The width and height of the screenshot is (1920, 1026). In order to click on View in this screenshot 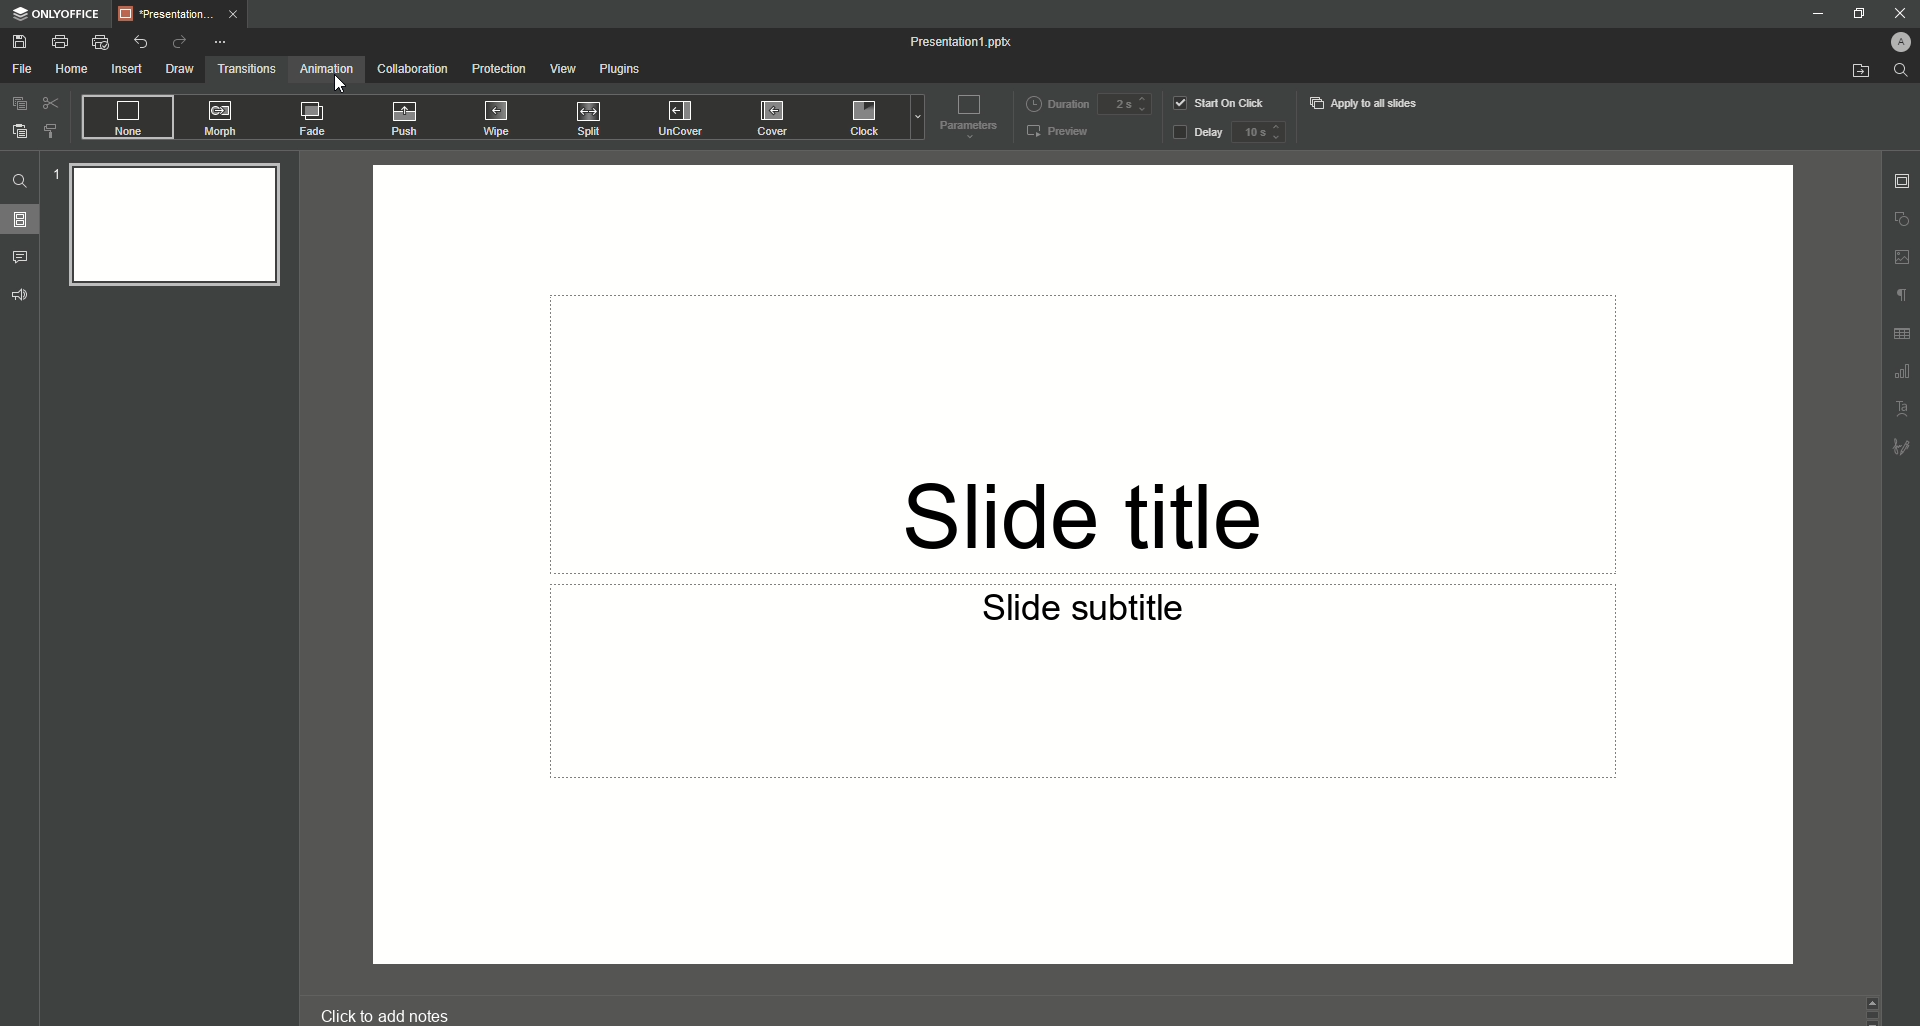, I will do `click(560, 68)`.